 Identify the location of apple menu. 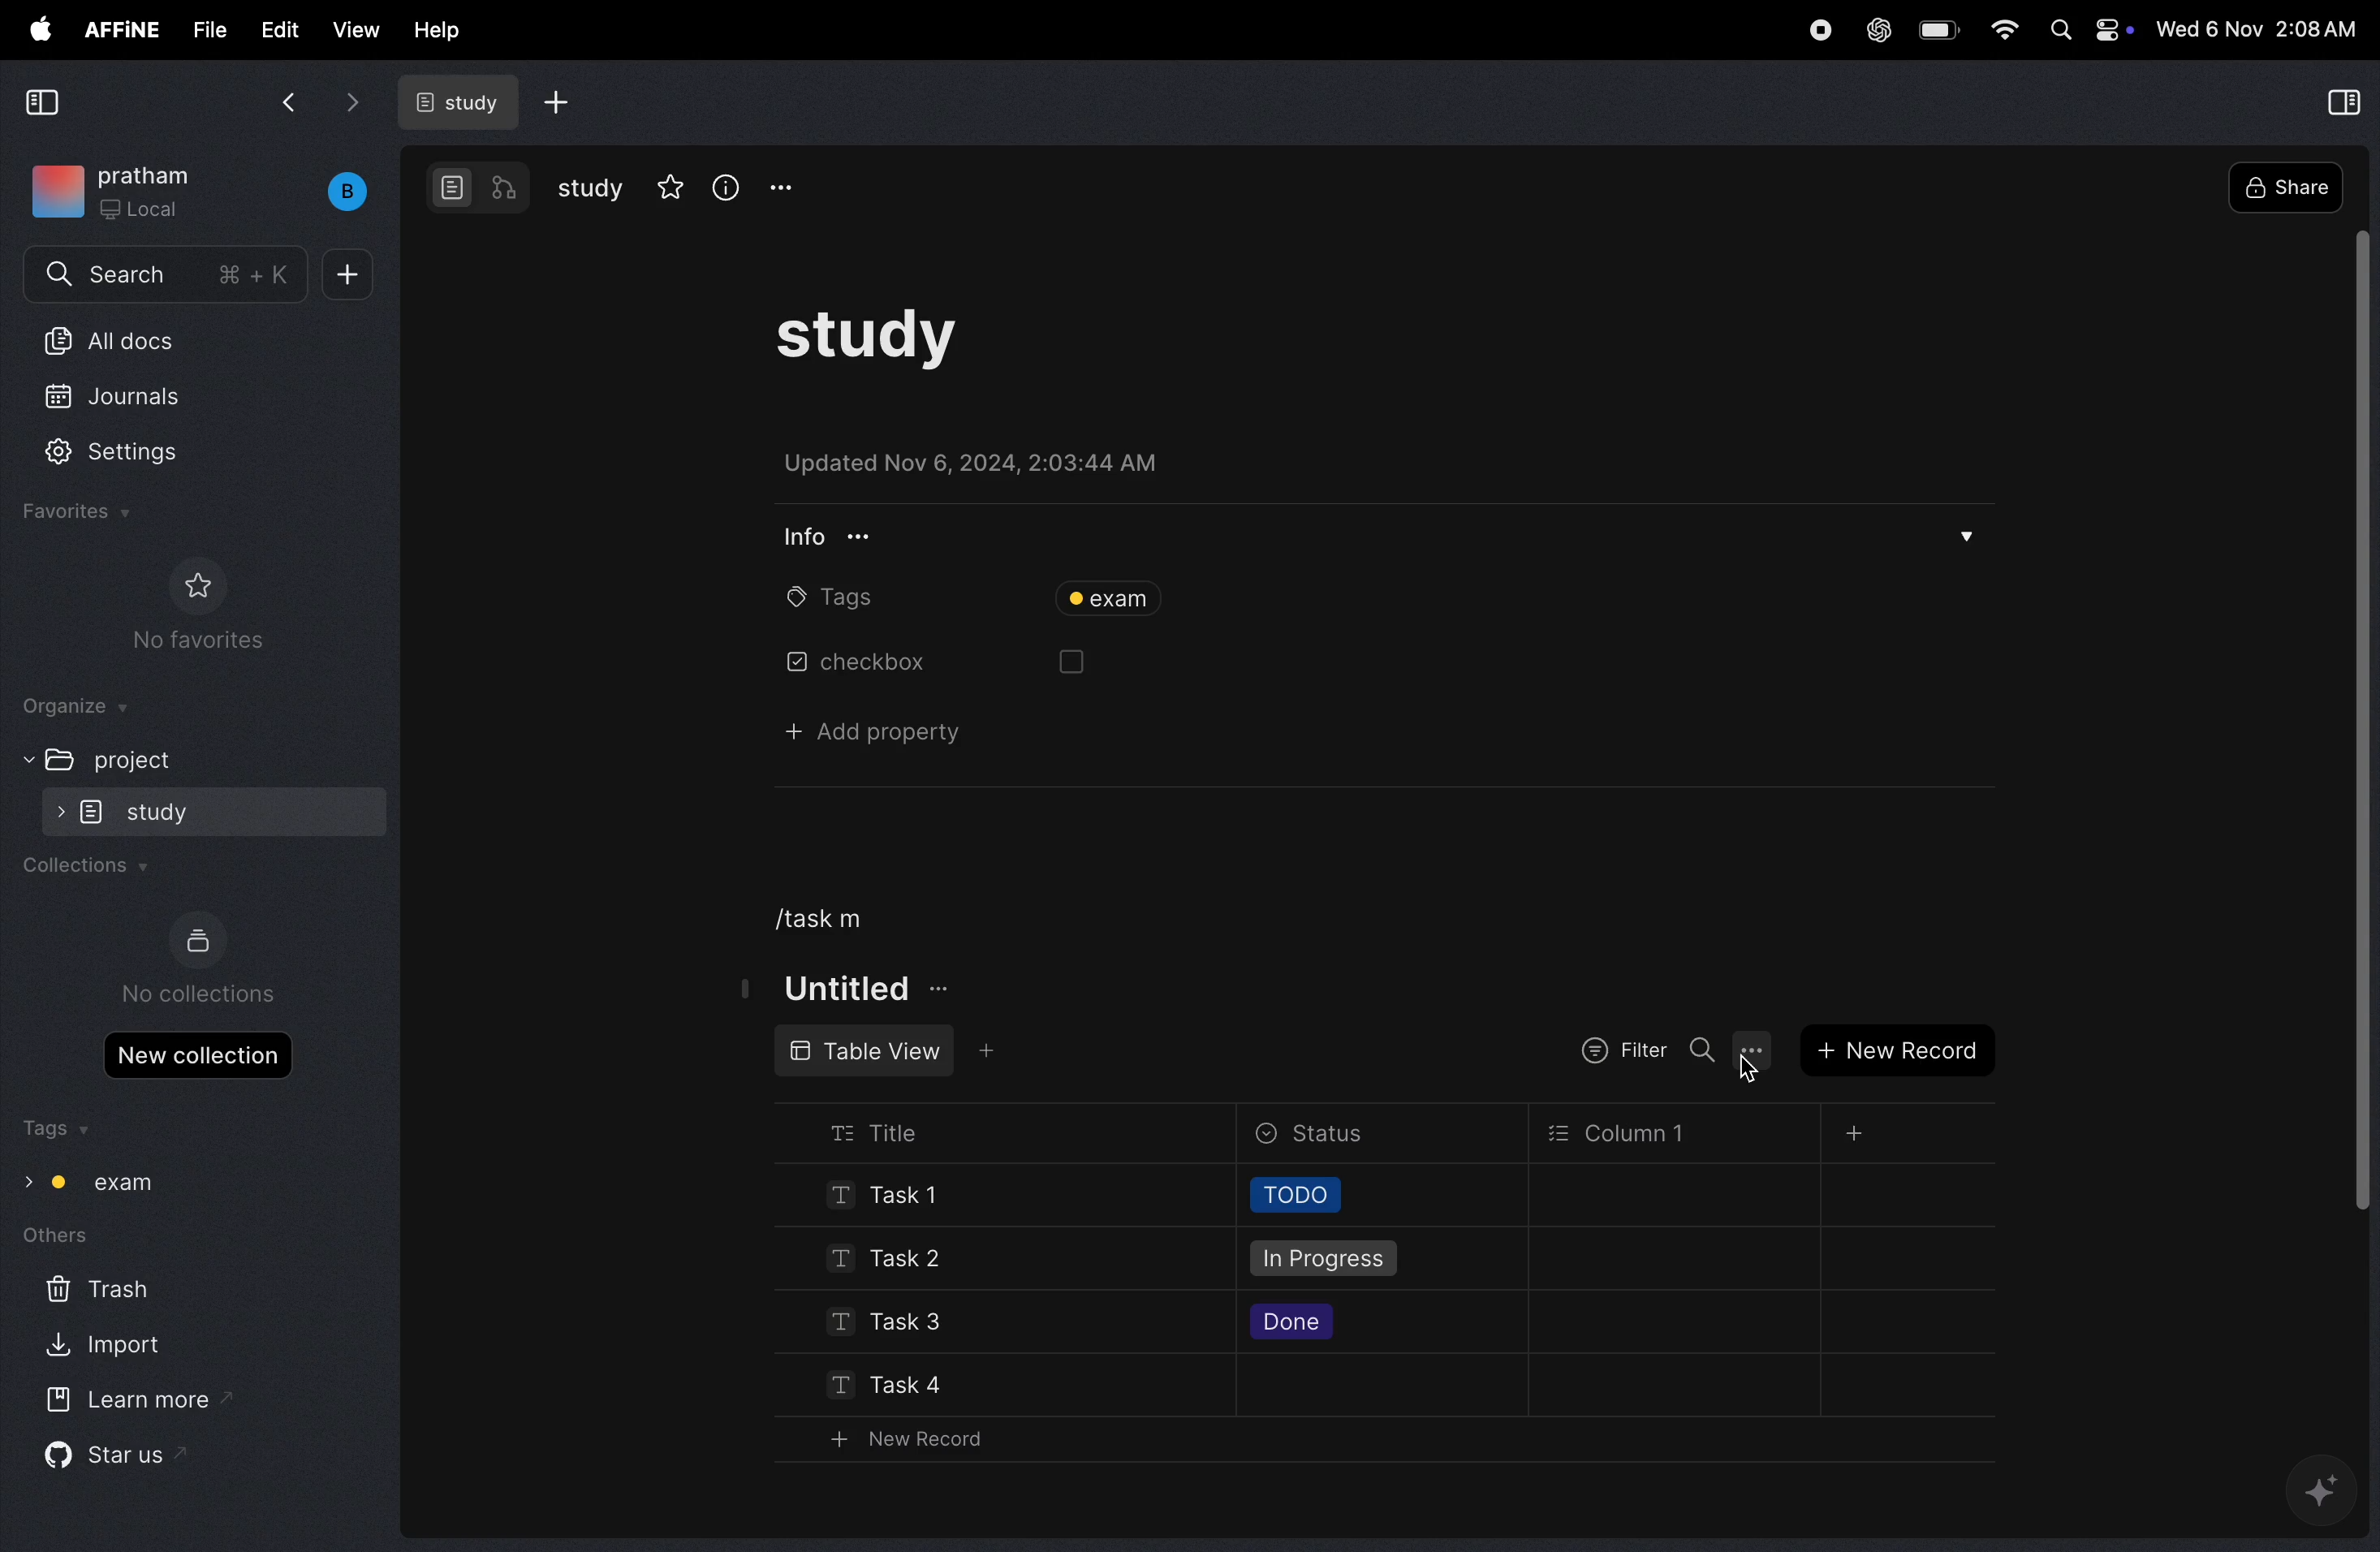
(33, 29).